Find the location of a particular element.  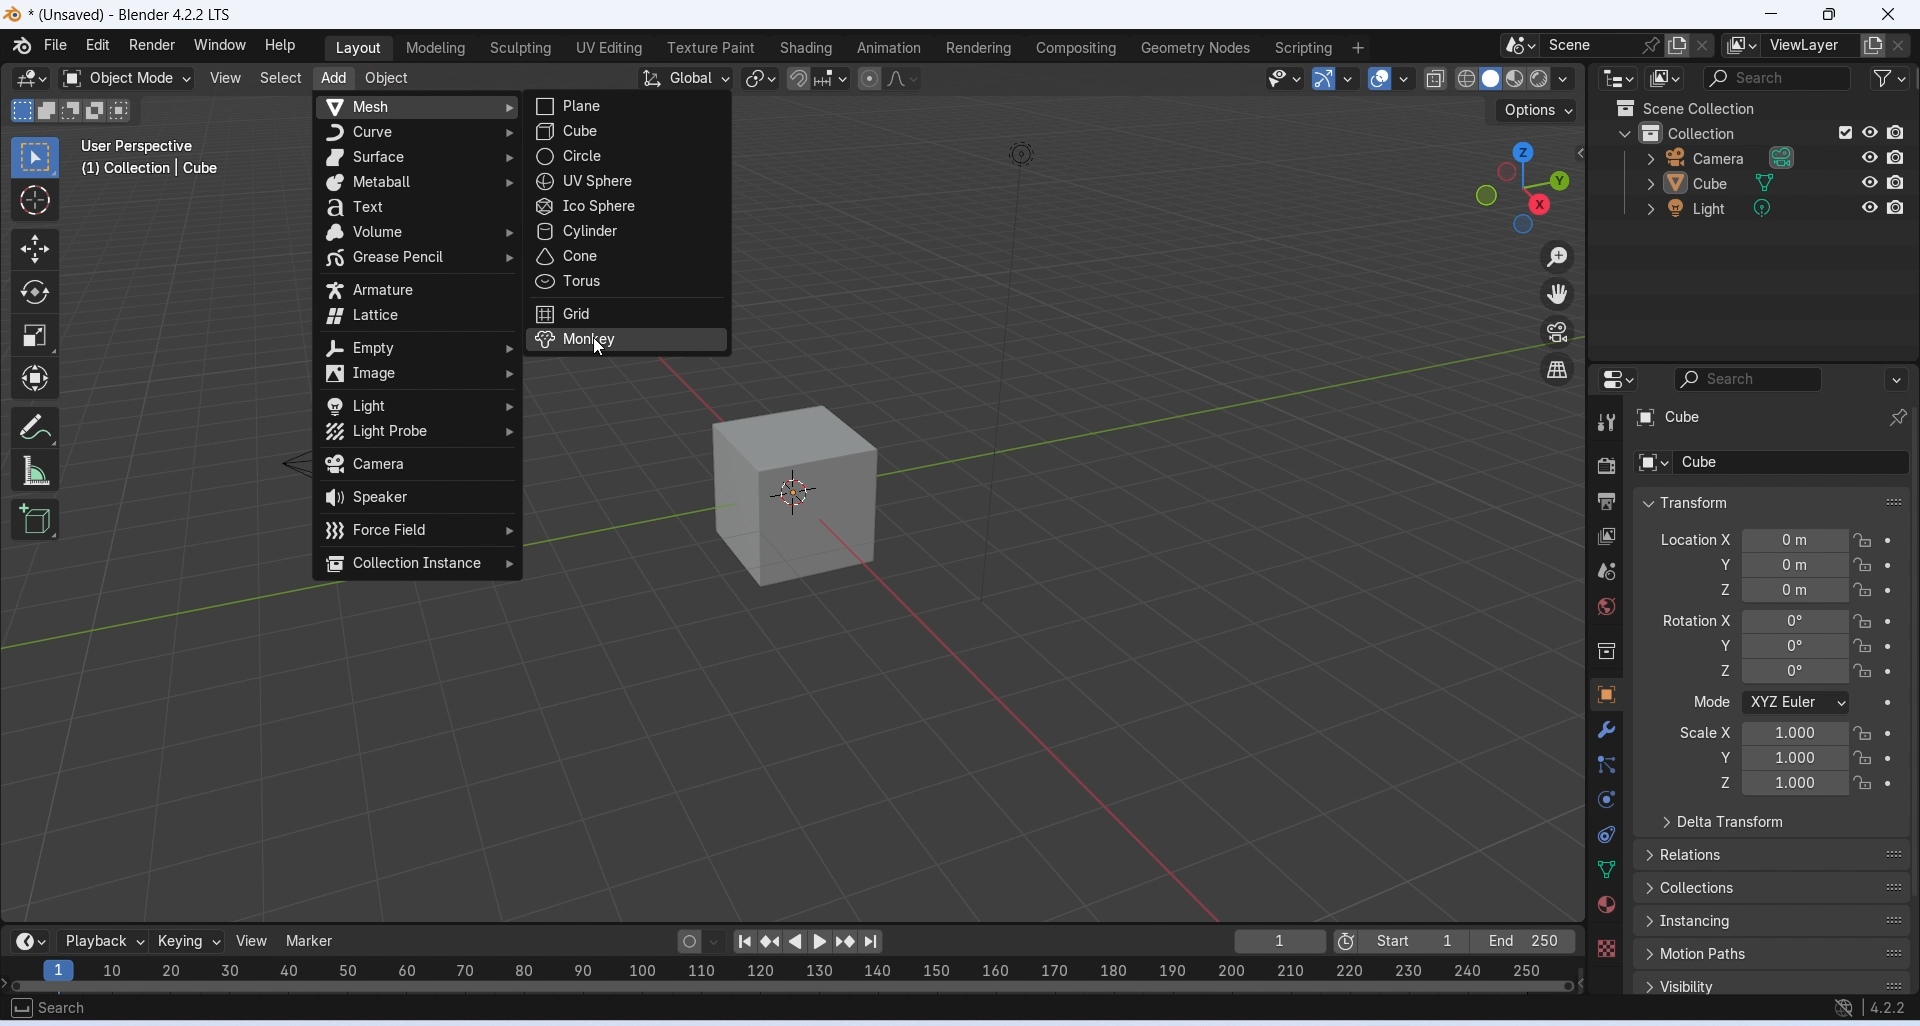

disable in renders is located at coordinates (1895, 182).